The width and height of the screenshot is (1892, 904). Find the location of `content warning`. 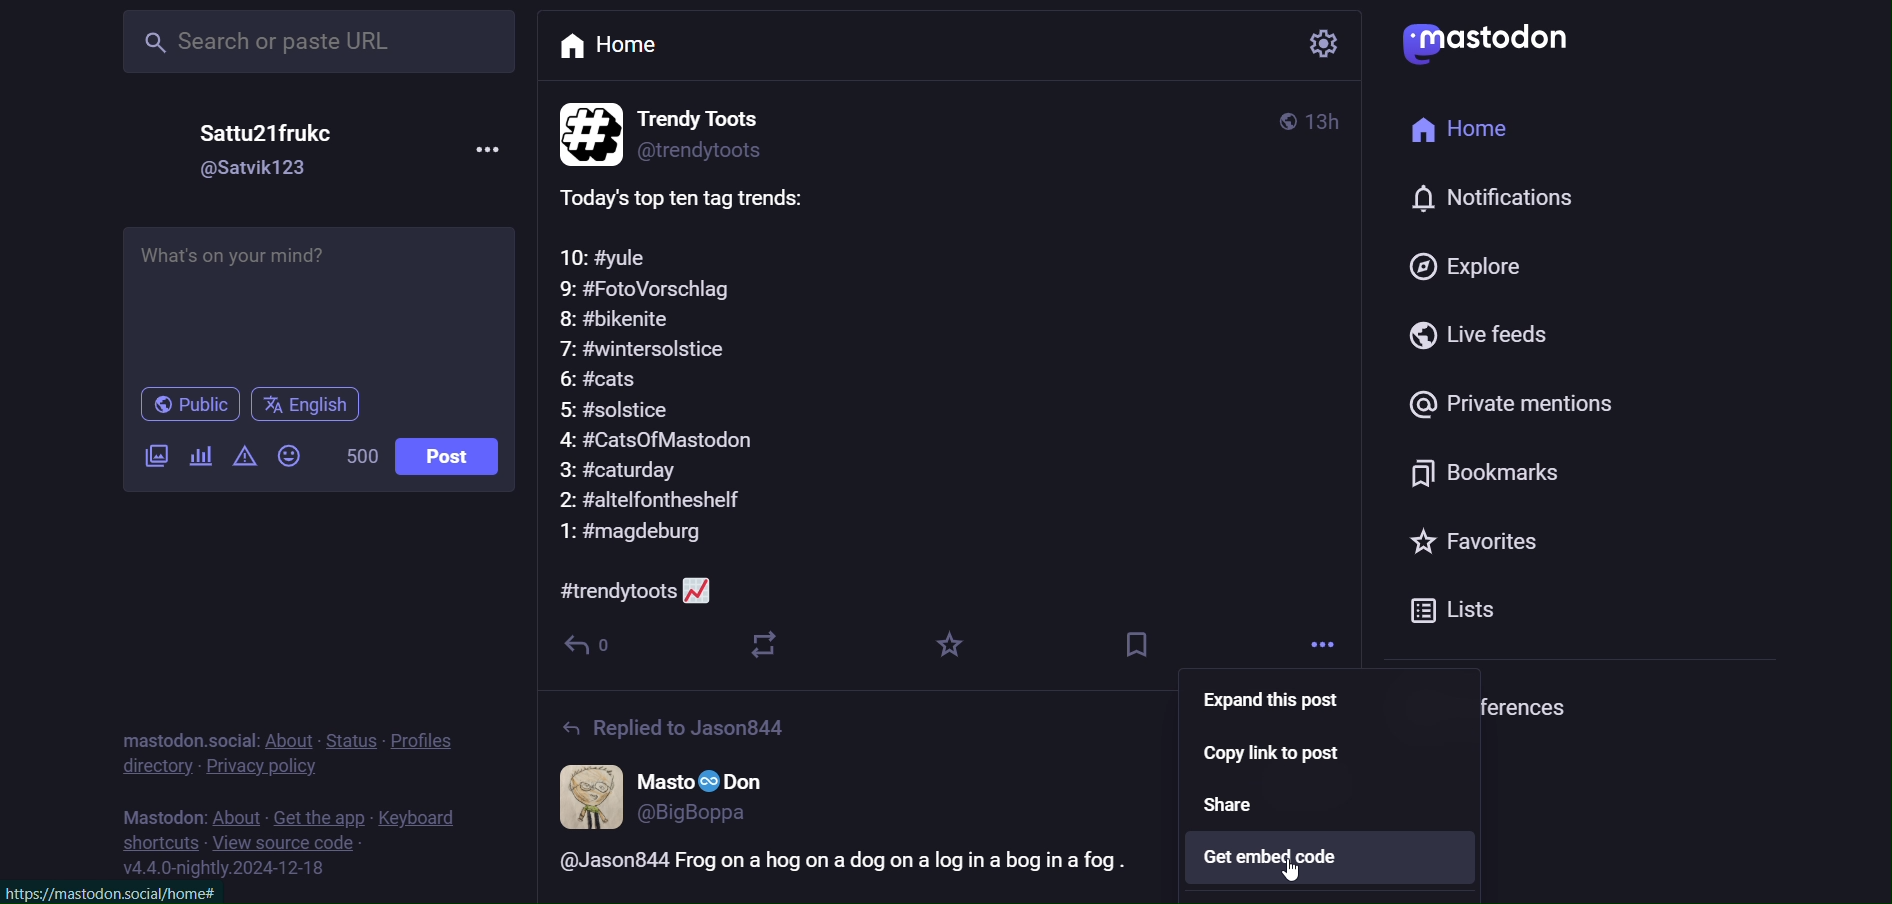

content warning is located at coordinates (245, 458).